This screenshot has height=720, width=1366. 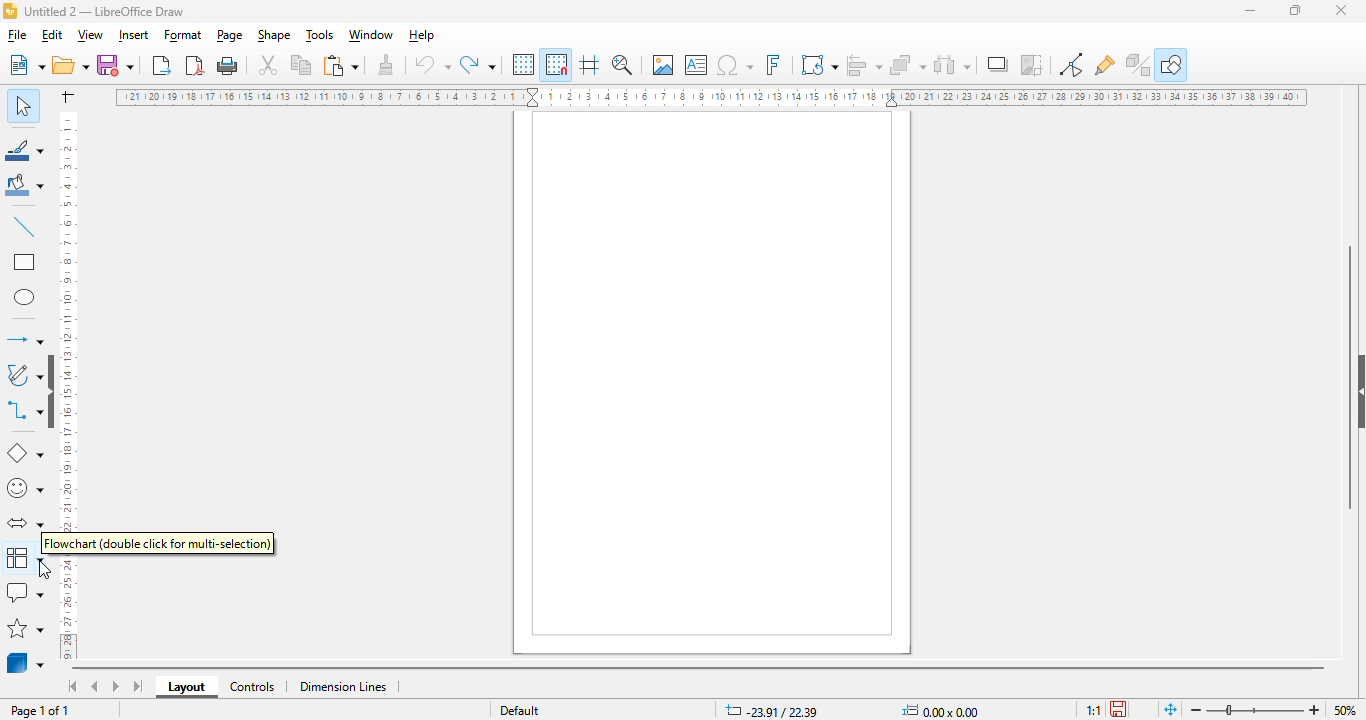 What do you see at coordinates (24, 186) in the screenshot?
I see `fill color` at bounding box center [24, 186].